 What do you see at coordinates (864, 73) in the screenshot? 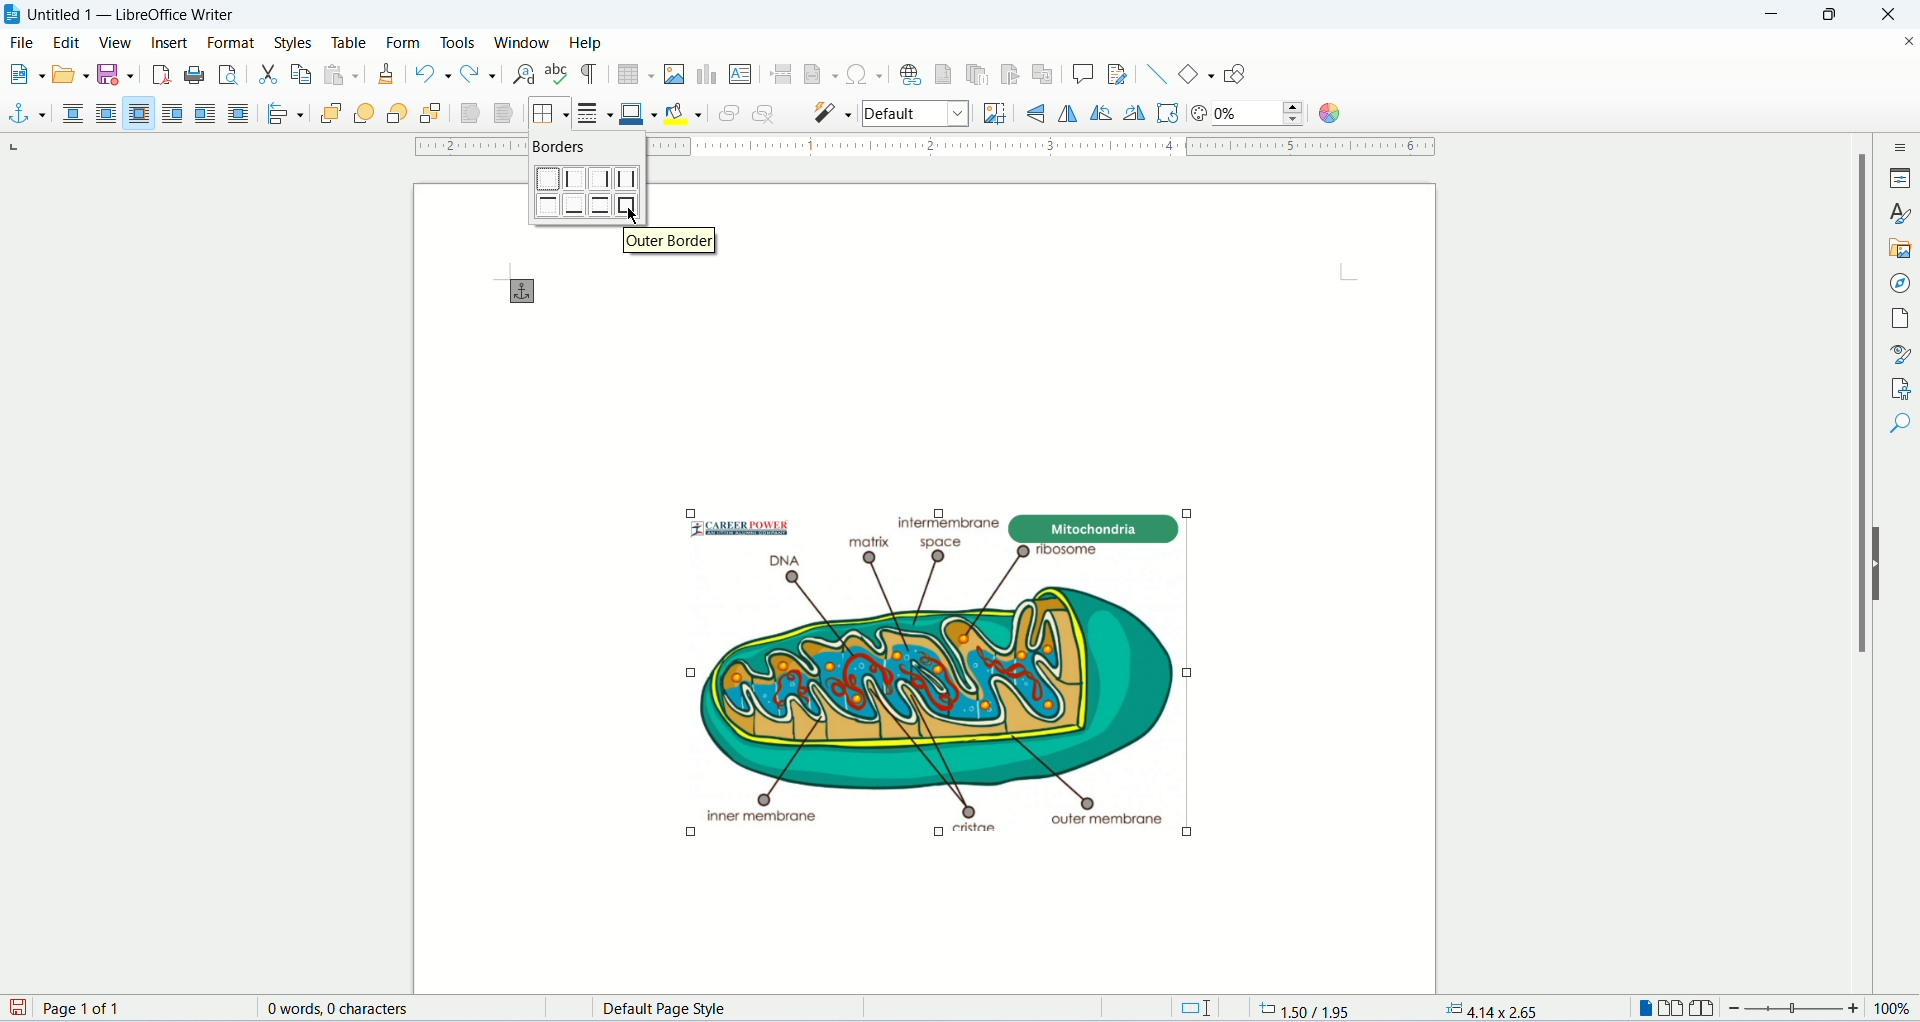
I see `insert symbol` at bounding box center [864, 73].